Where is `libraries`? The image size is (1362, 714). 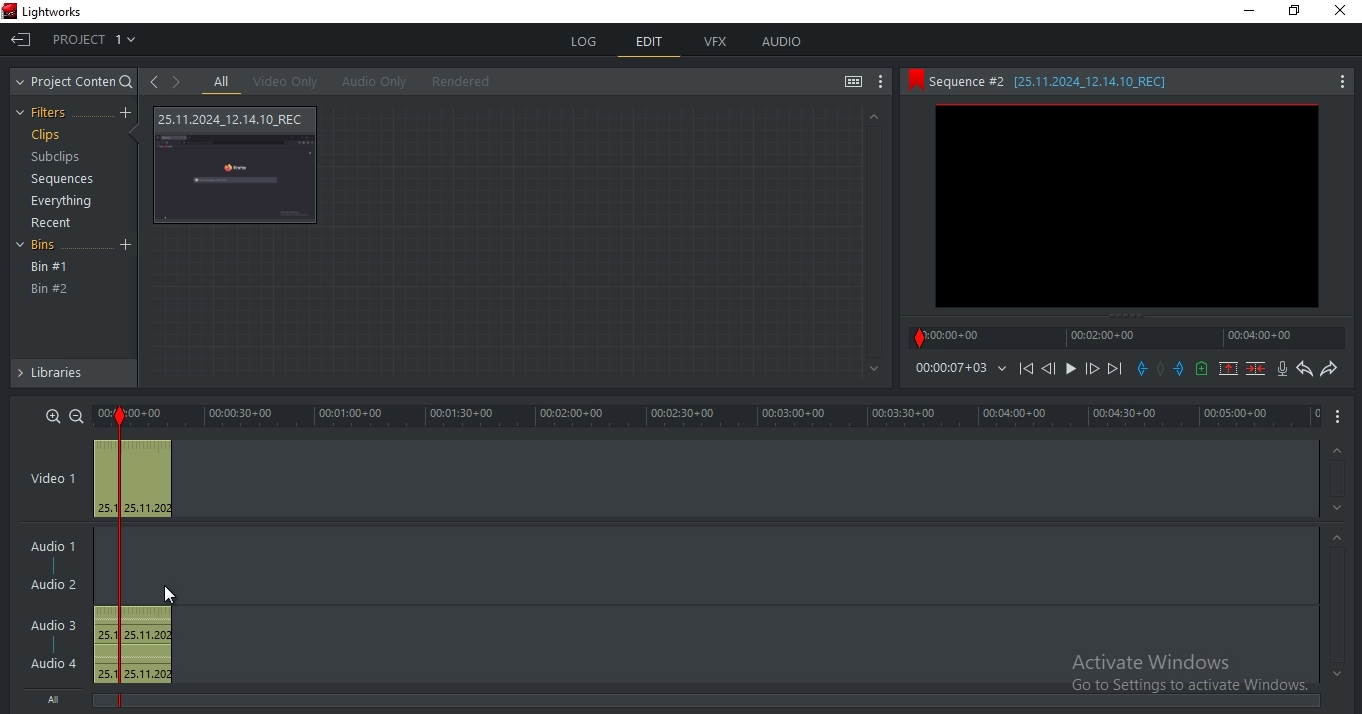 libraries is located at coordinates (72, 377).